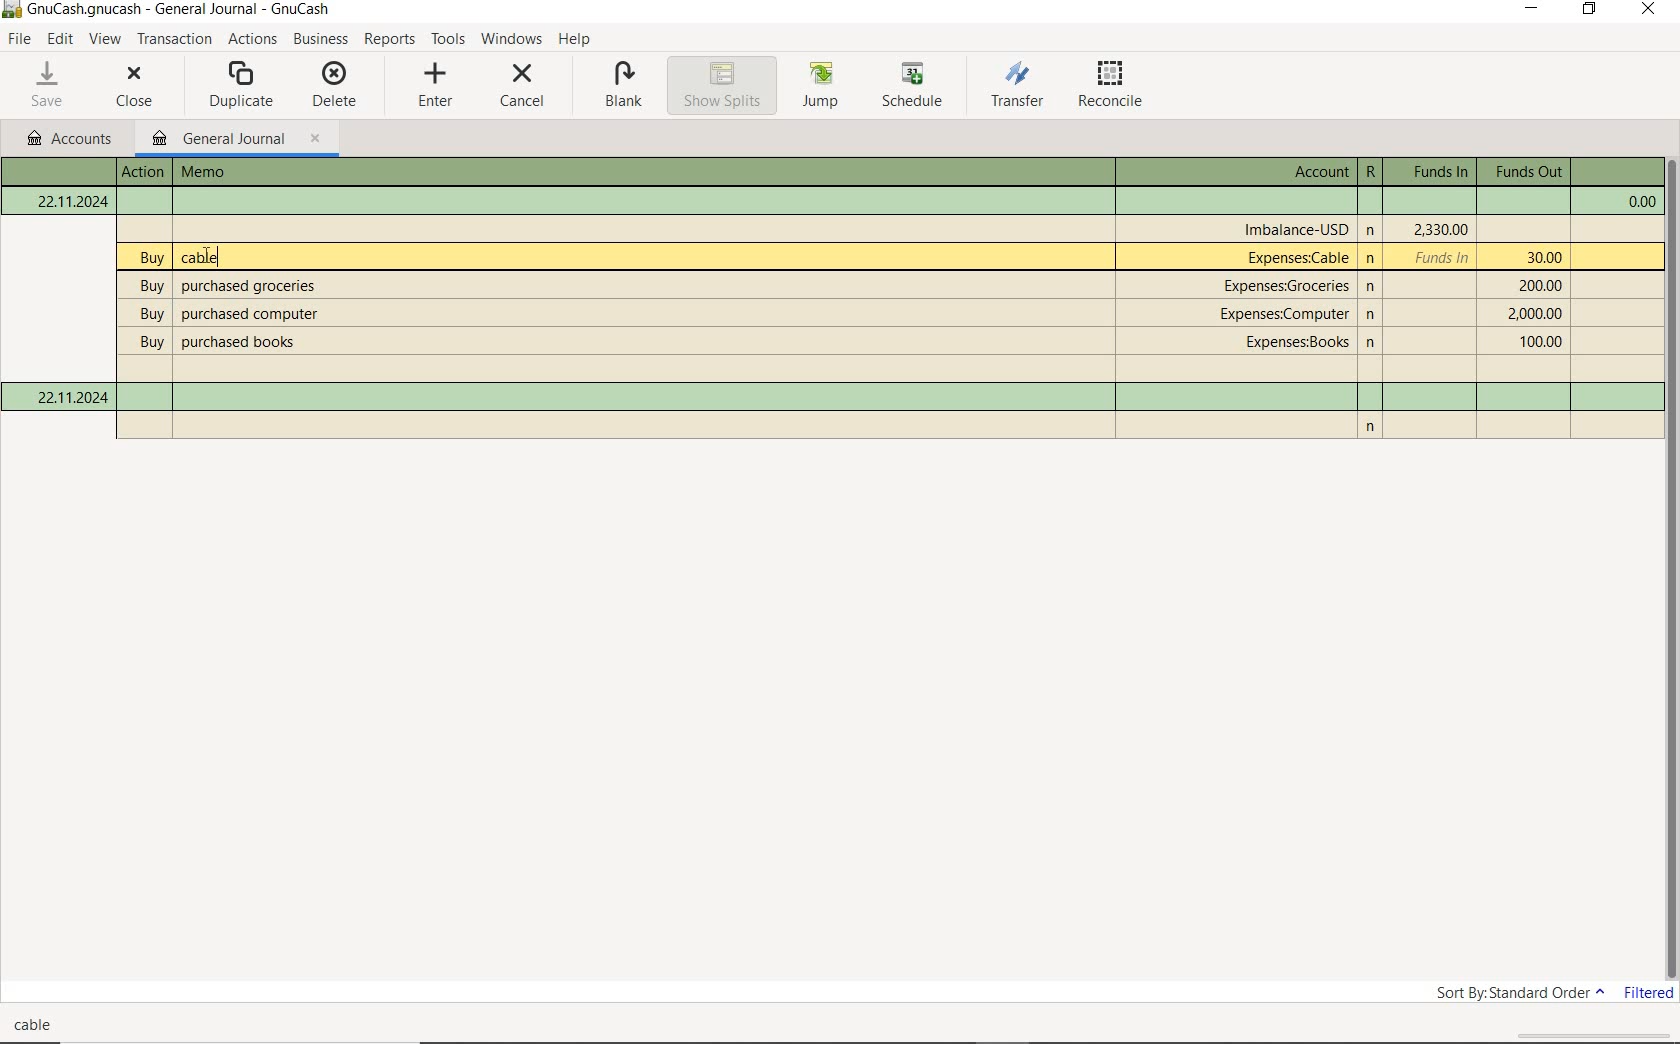 The image size is (1680, 1044). I want to click on schedule, so click(918, 87).